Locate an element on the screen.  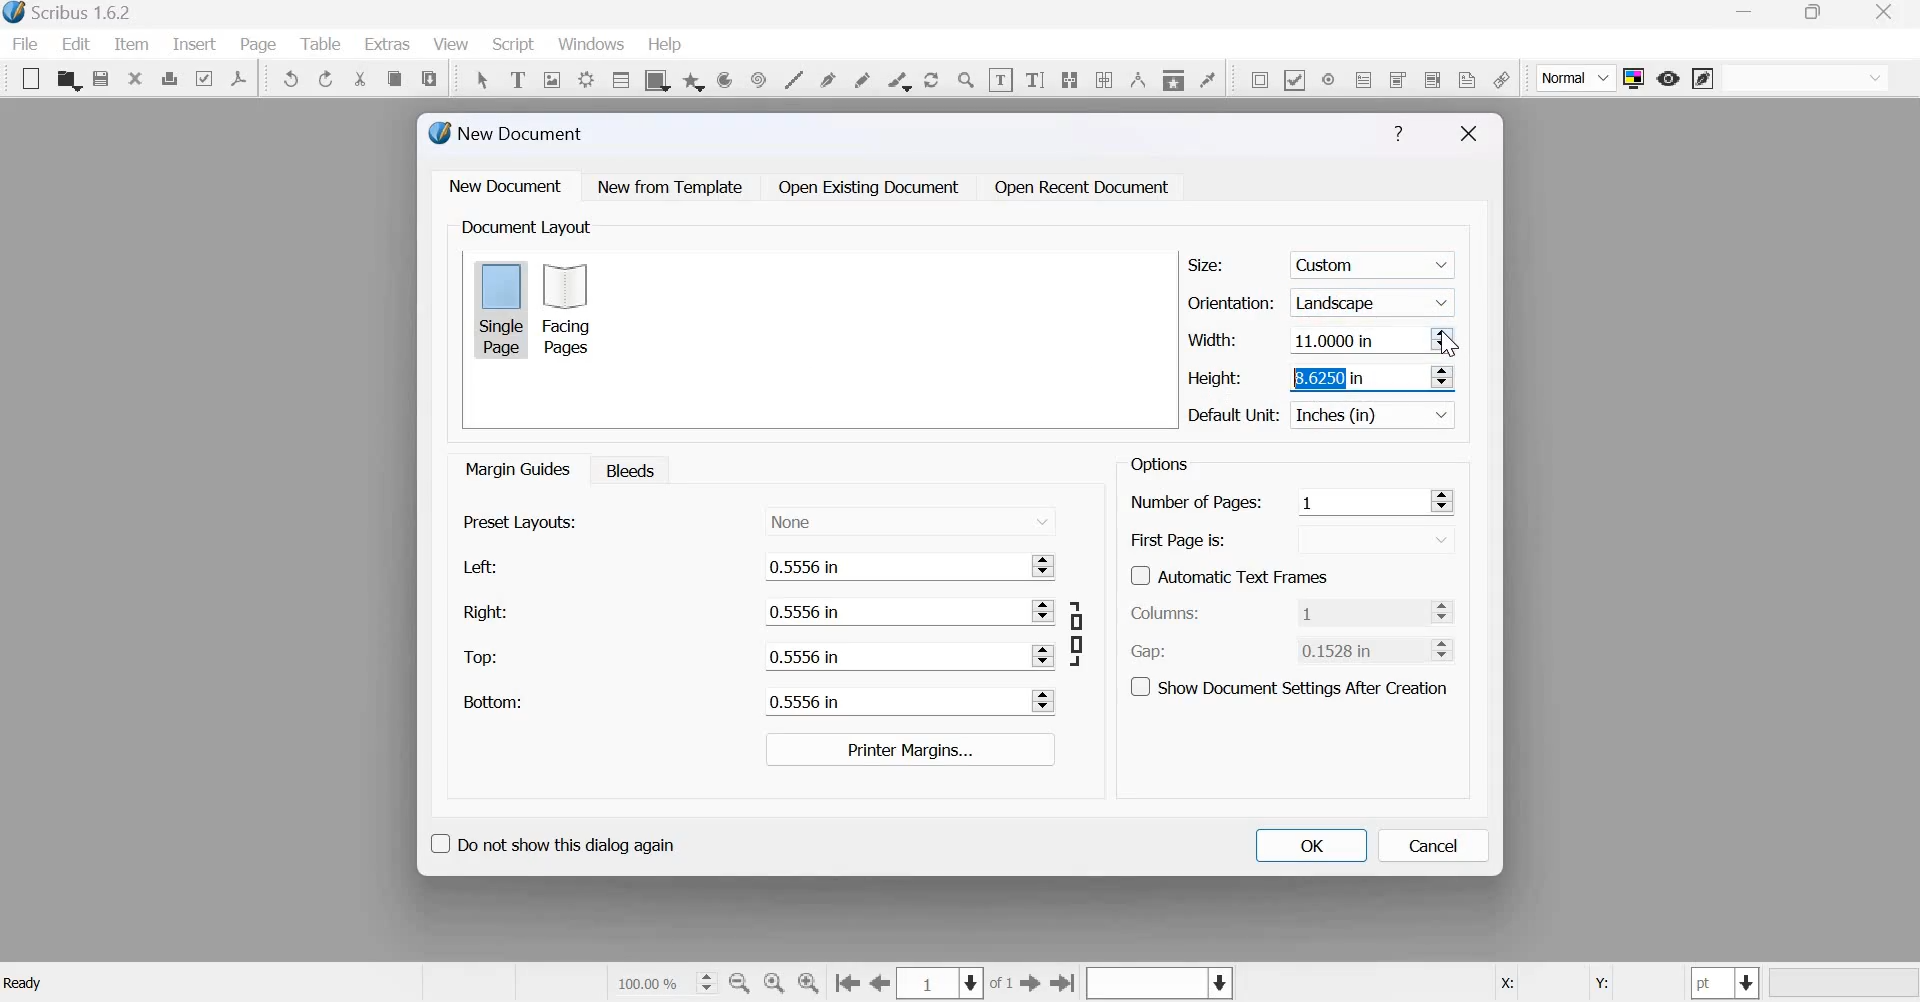
normal vision is located at coordinates (1806, 78).